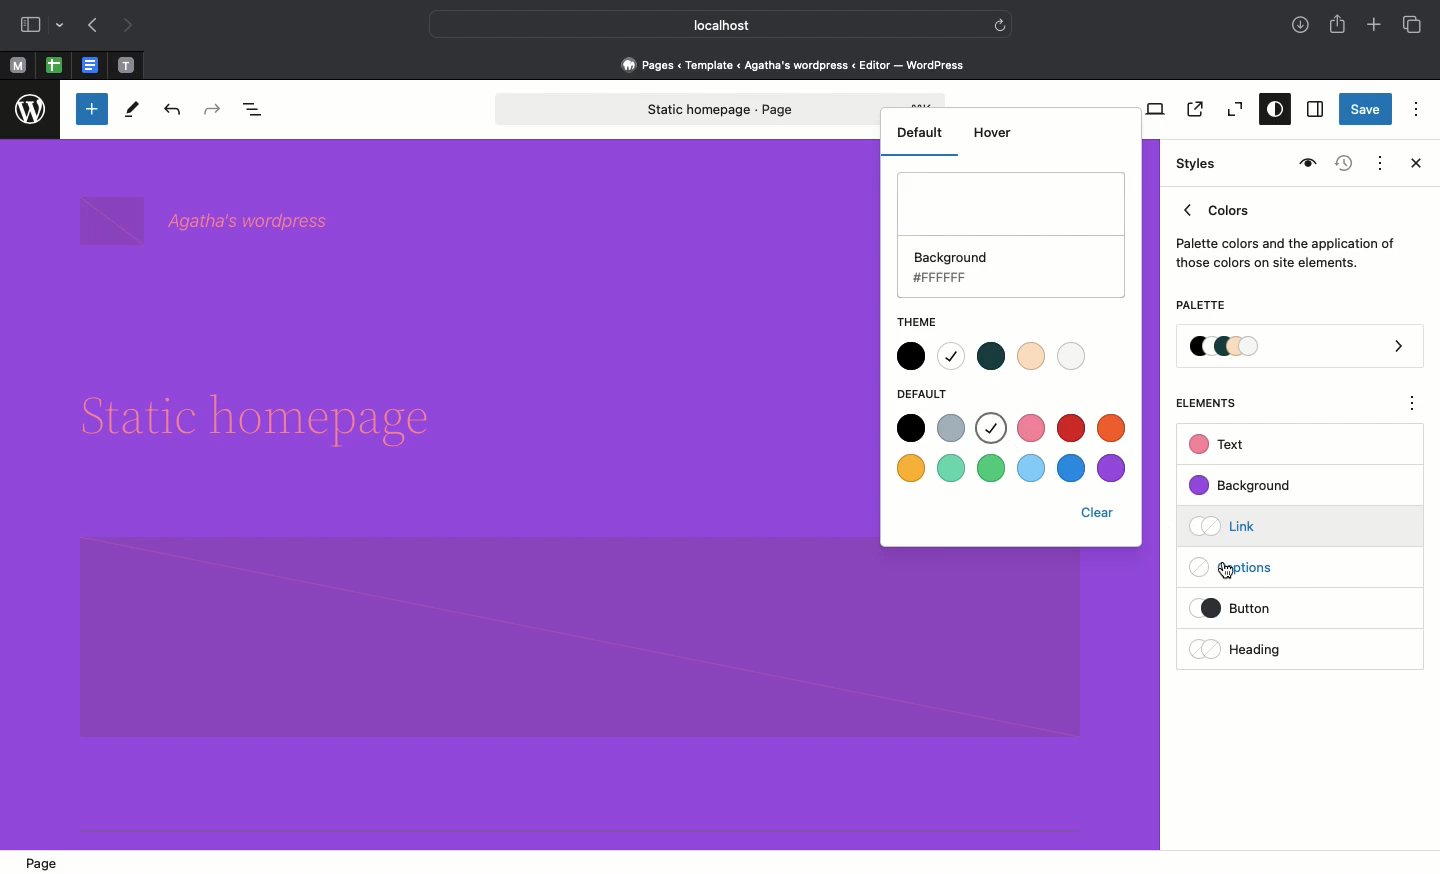  I want to click on wordpress, so click(31, 110).